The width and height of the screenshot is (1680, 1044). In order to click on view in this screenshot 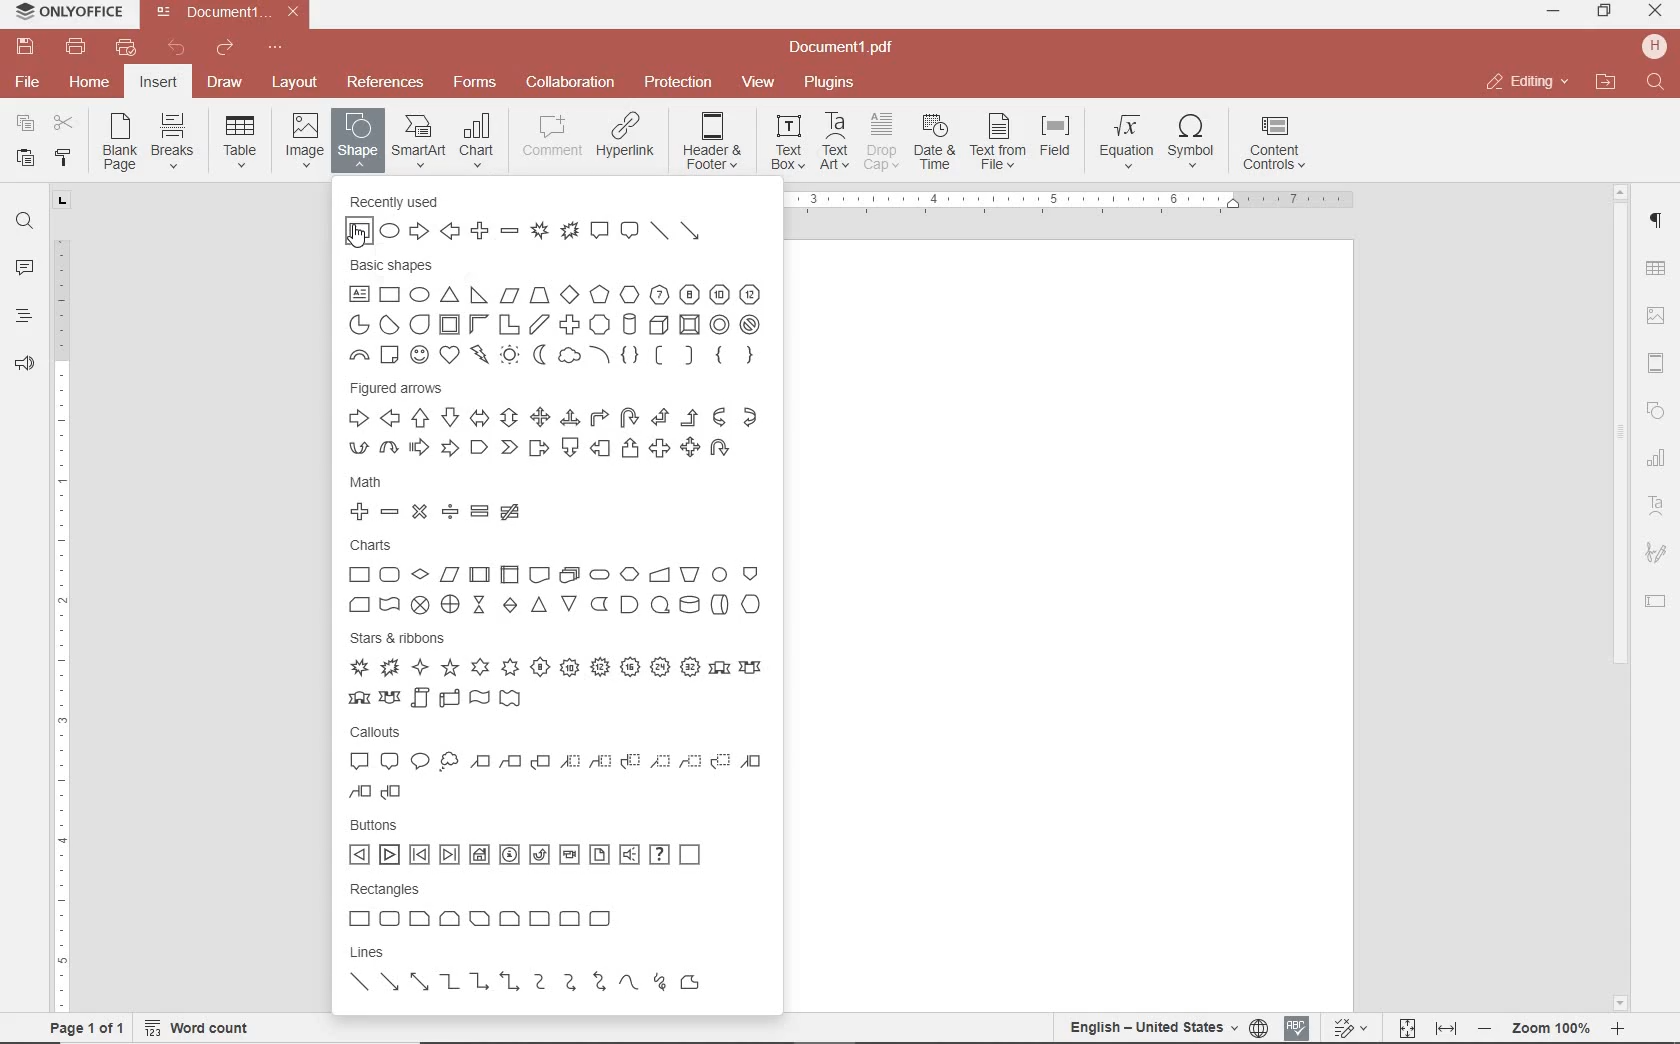, I will do `click(758, 83)`.